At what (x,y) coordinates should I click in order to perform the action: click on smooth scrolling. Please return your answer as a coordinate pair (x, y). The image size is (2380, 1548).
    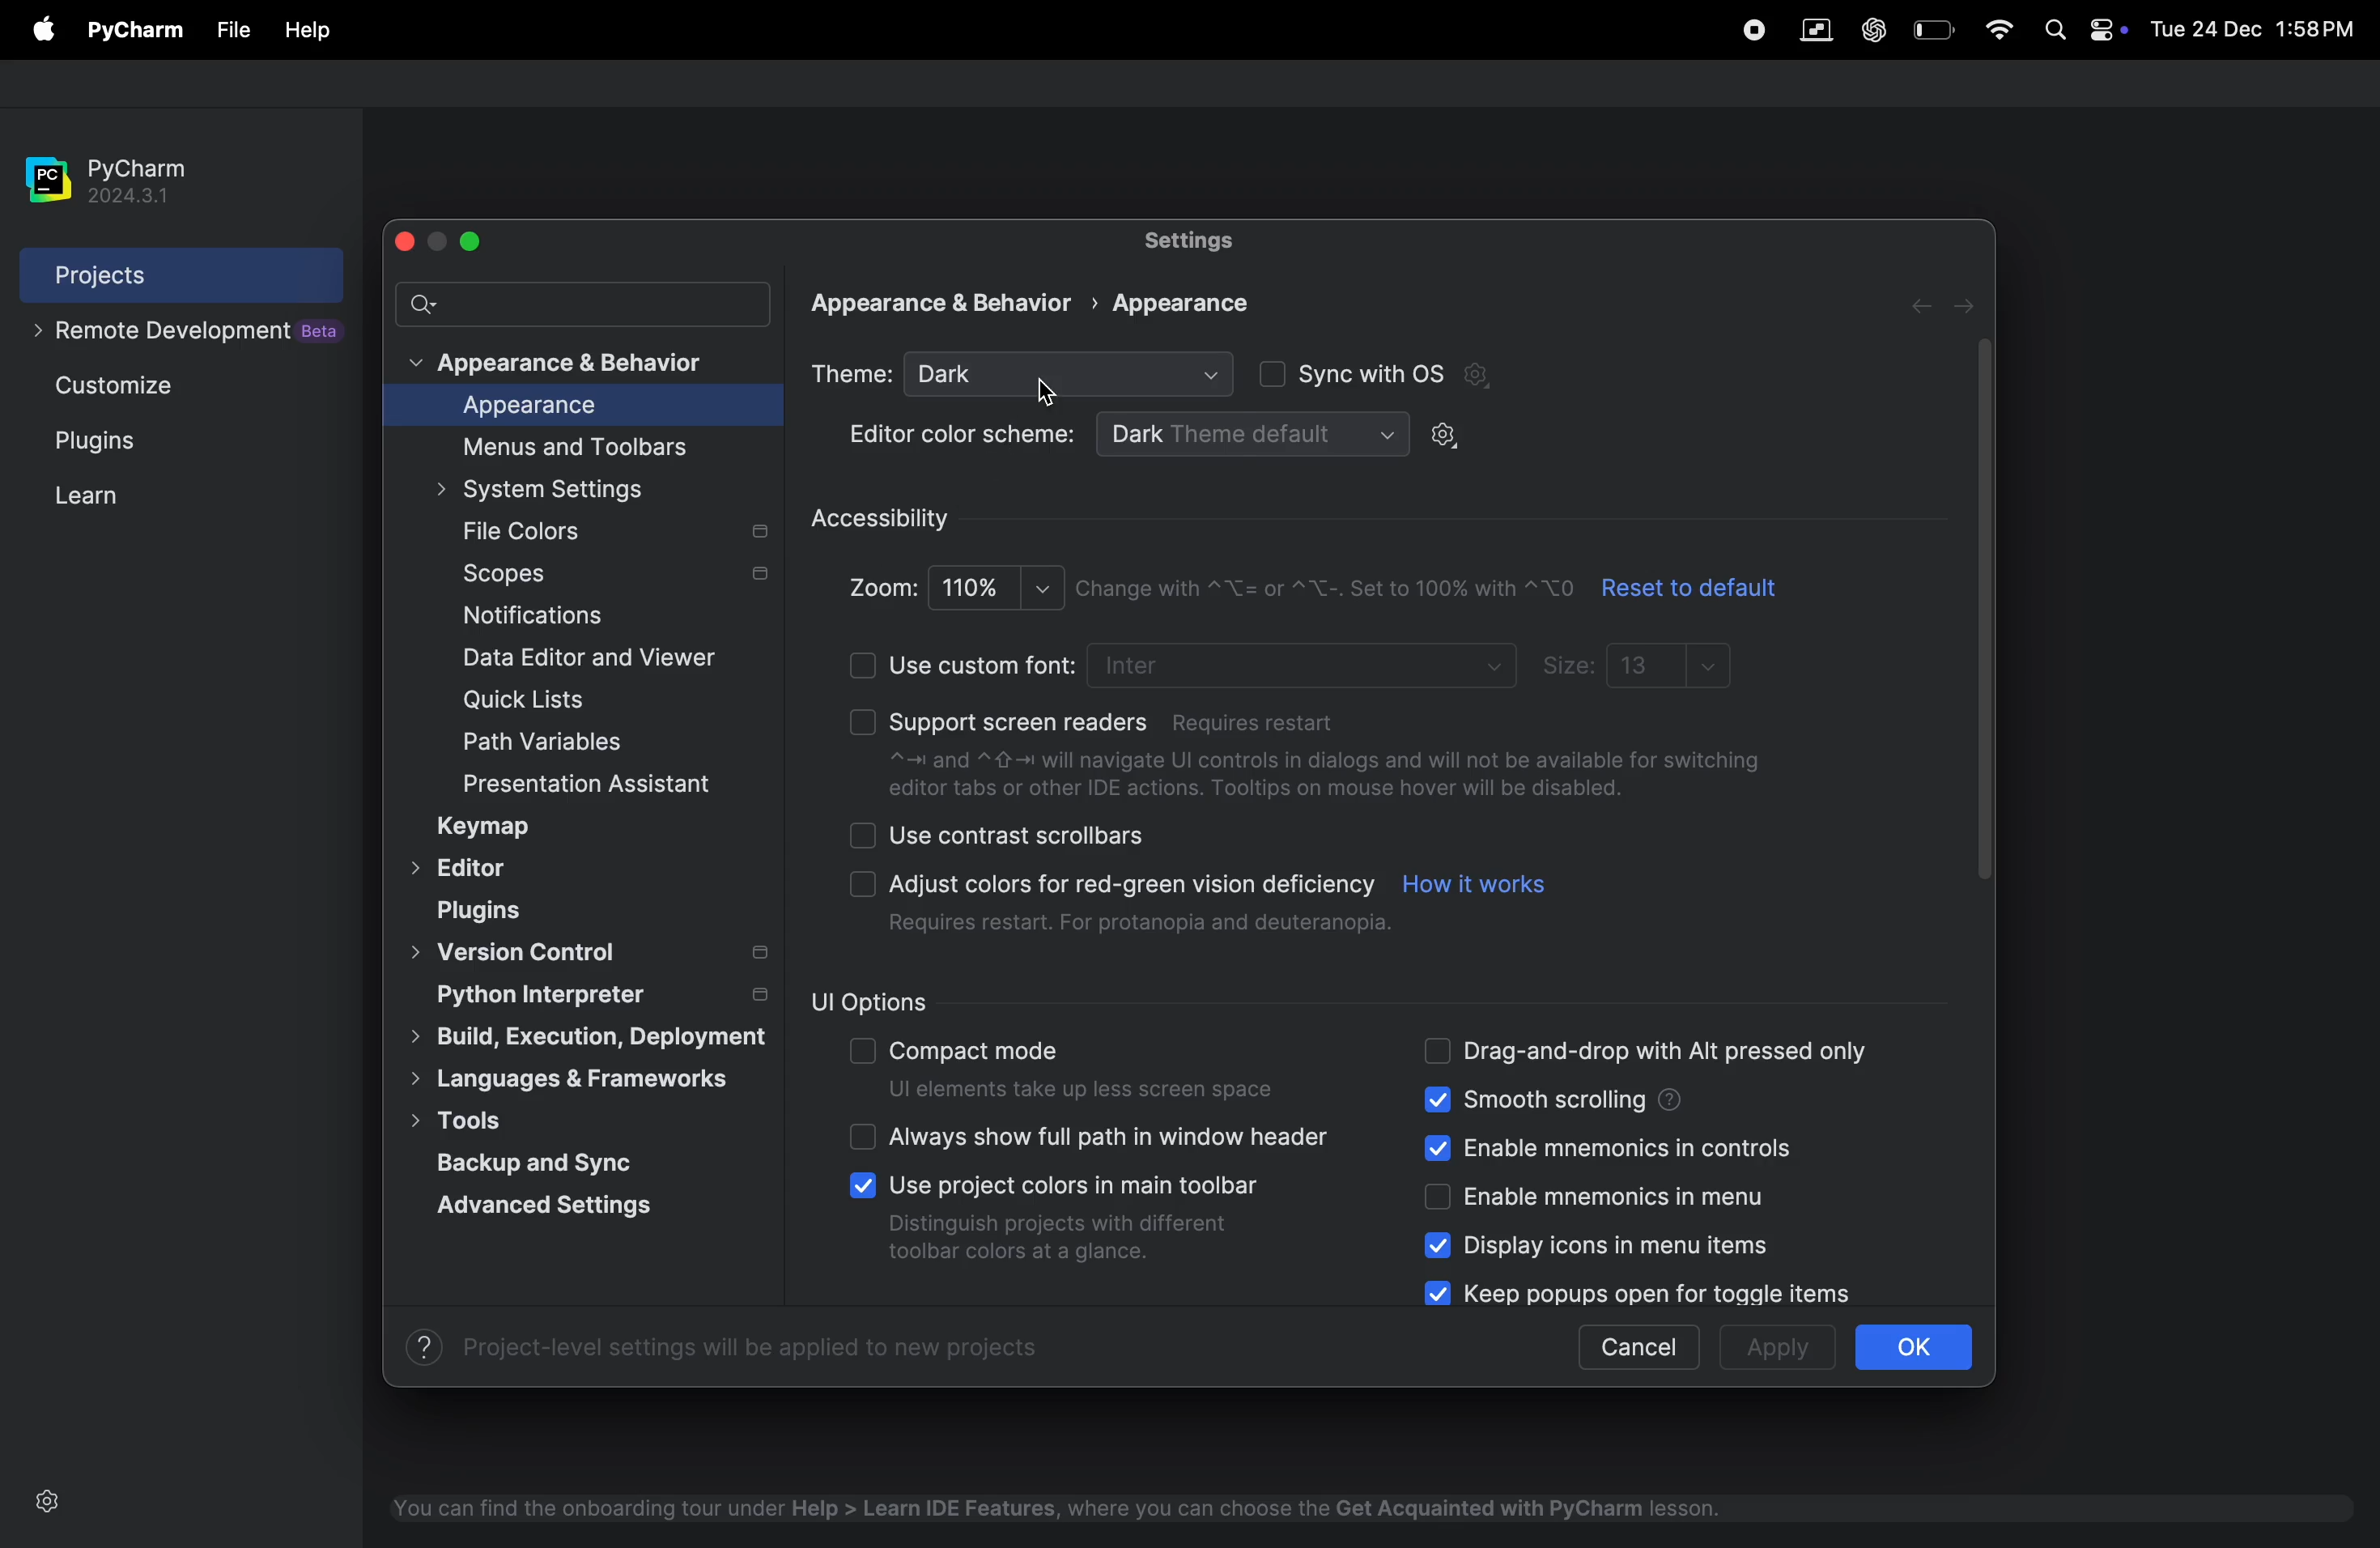
    Looking at the image, I should click on (1579, 1101).